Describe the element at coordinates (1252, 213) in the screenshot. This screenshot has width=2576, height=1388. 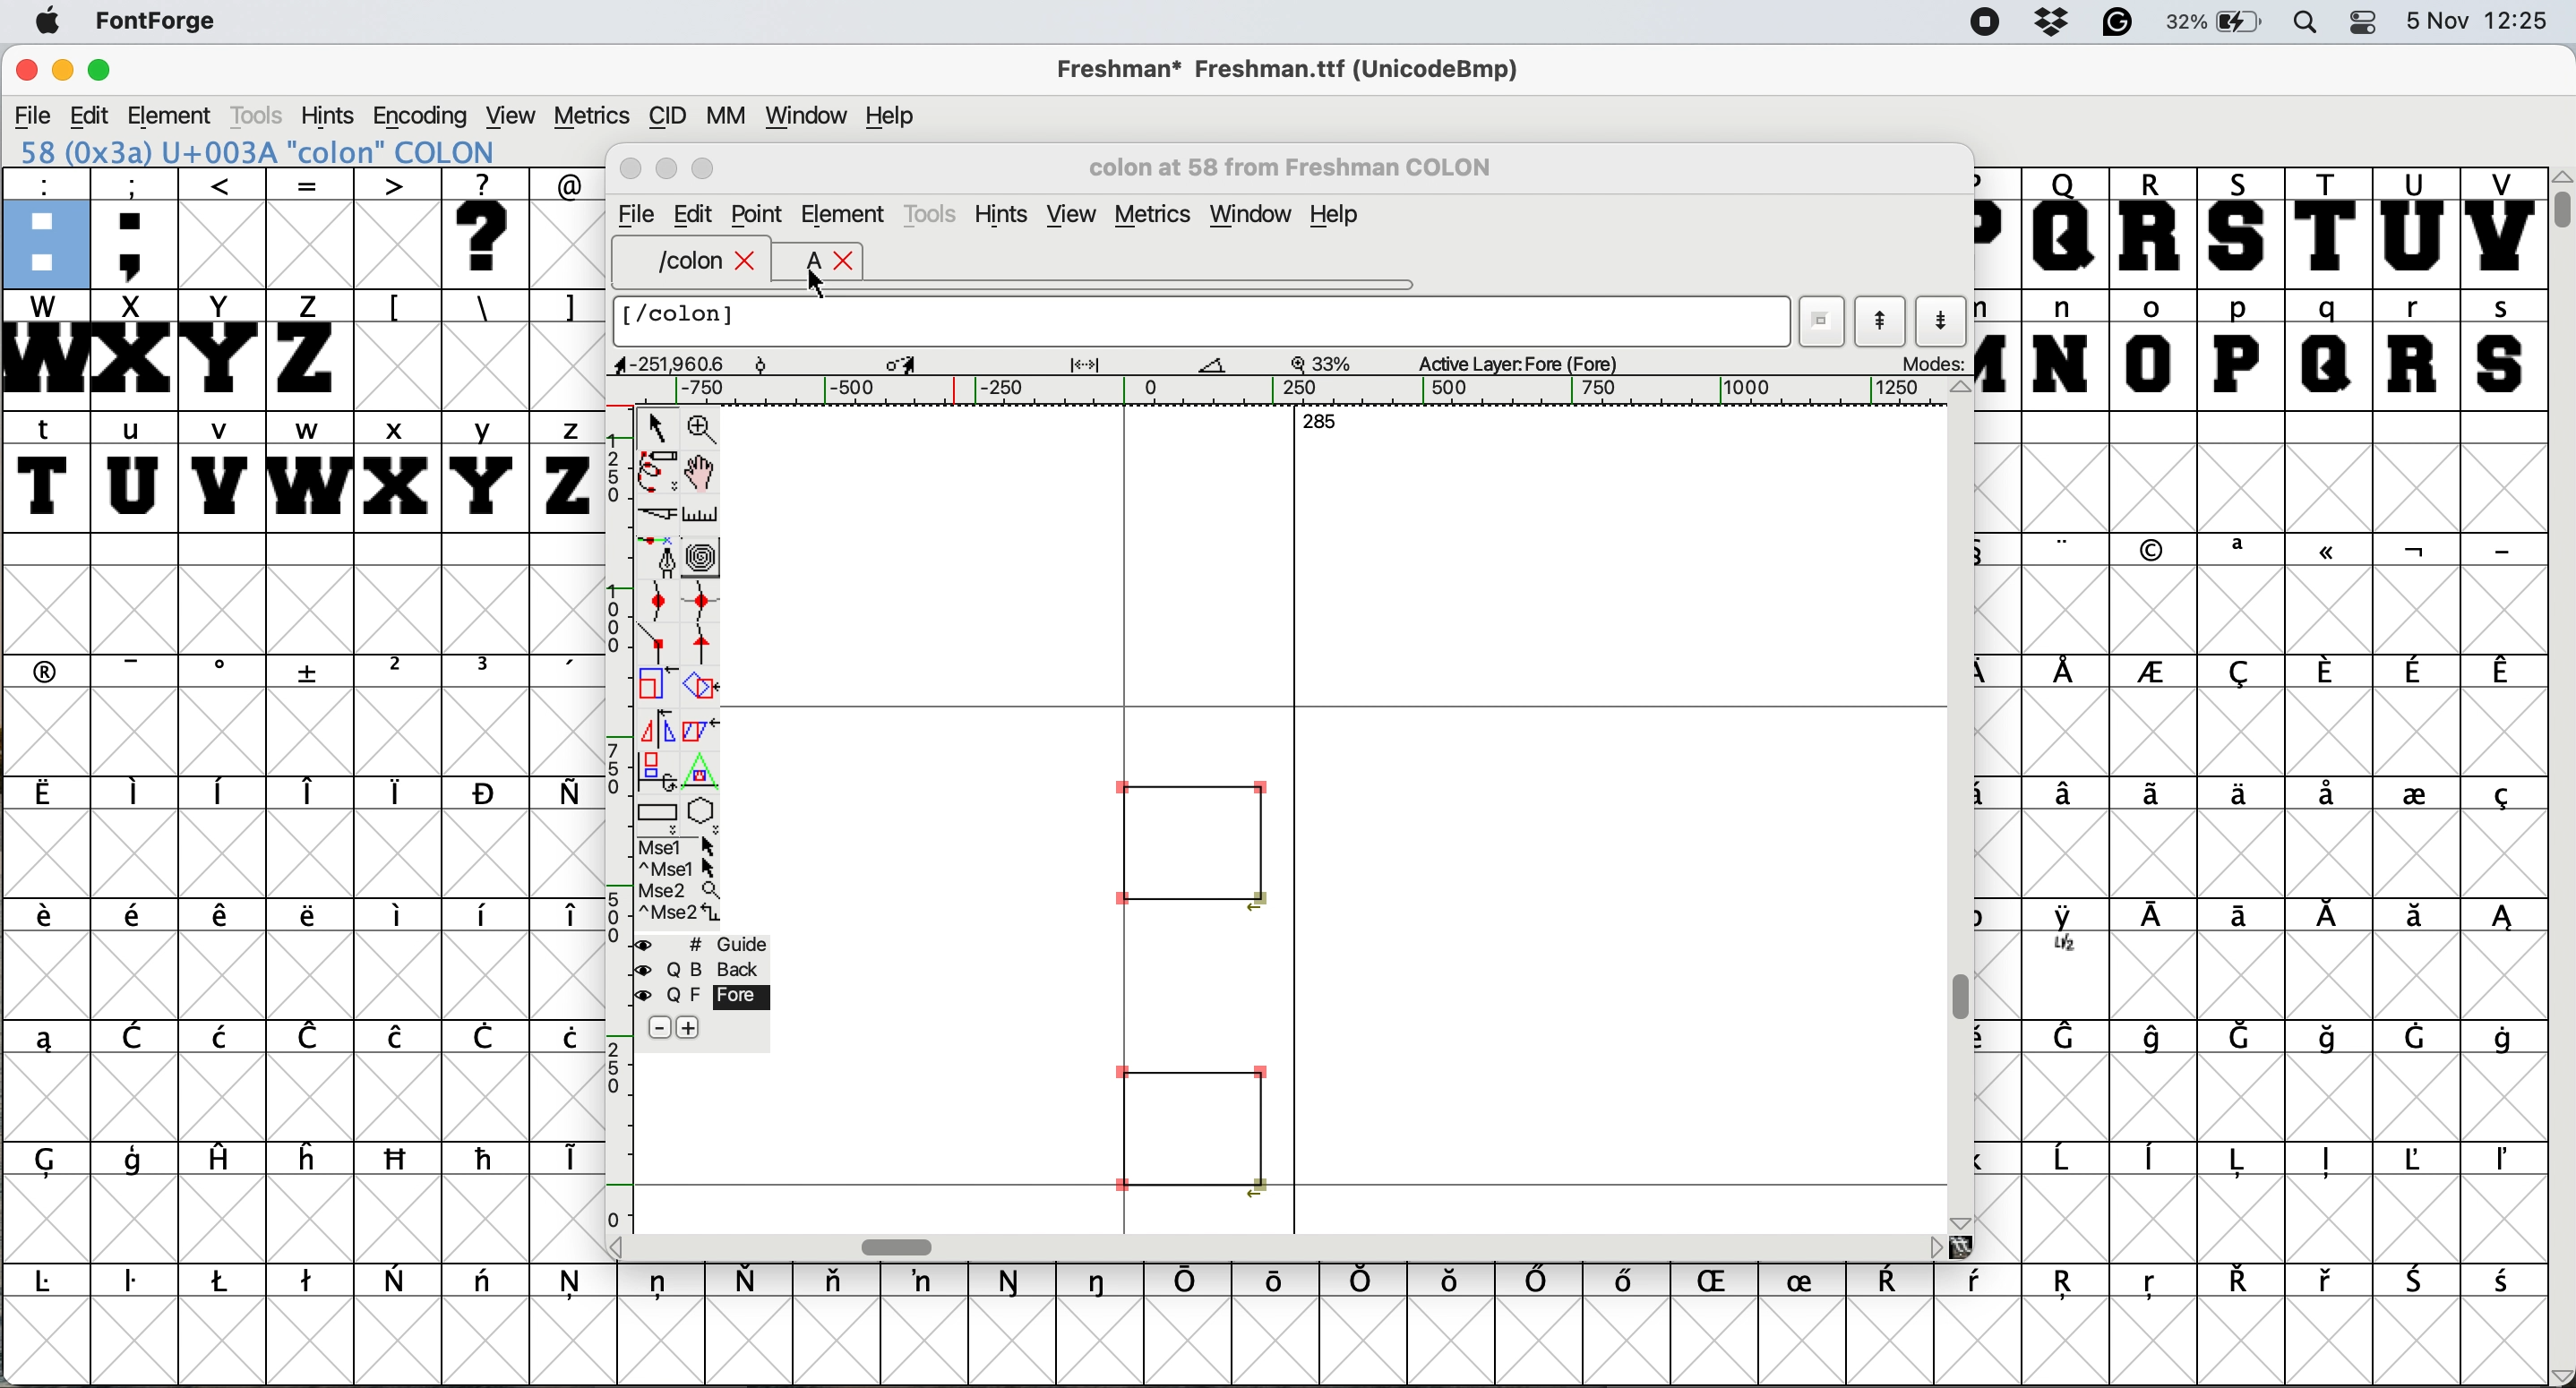
I see `window` at that location.